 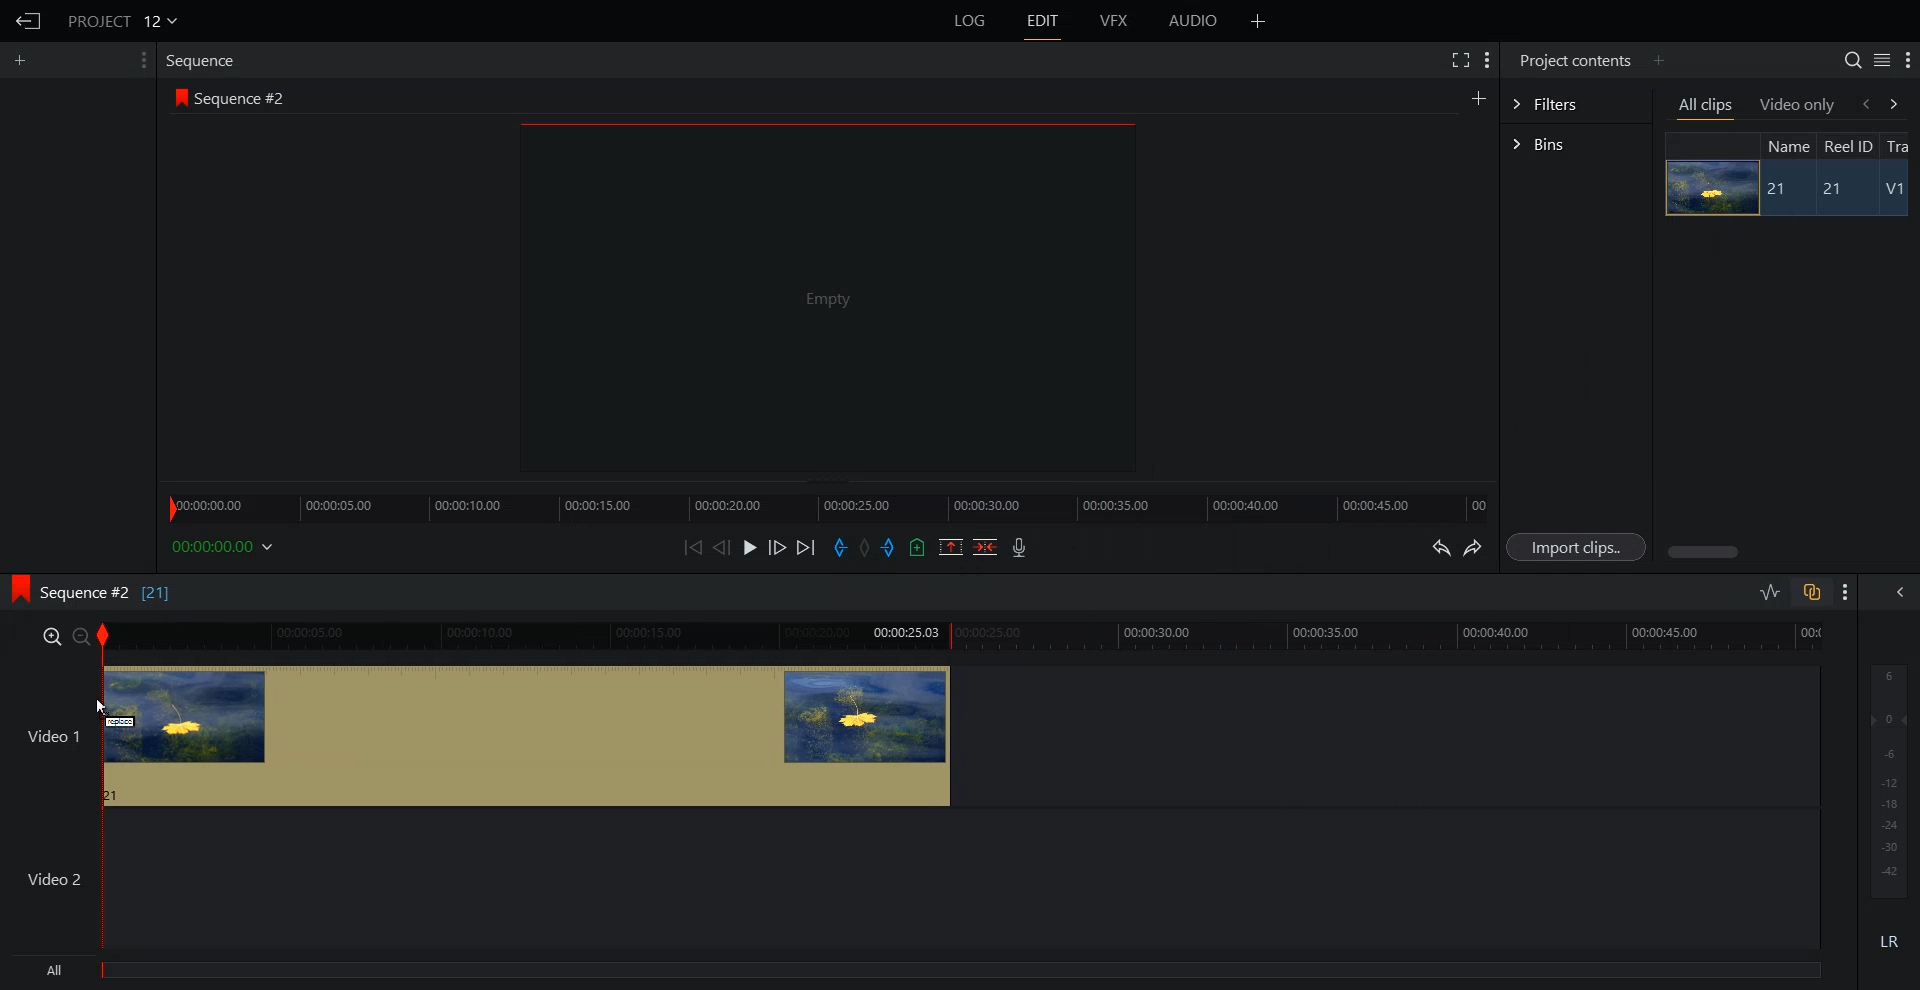 What do you see at coordinates (245, 99) in the screenshot?
I see `Sequence #2` at bounding box center [245, 99].